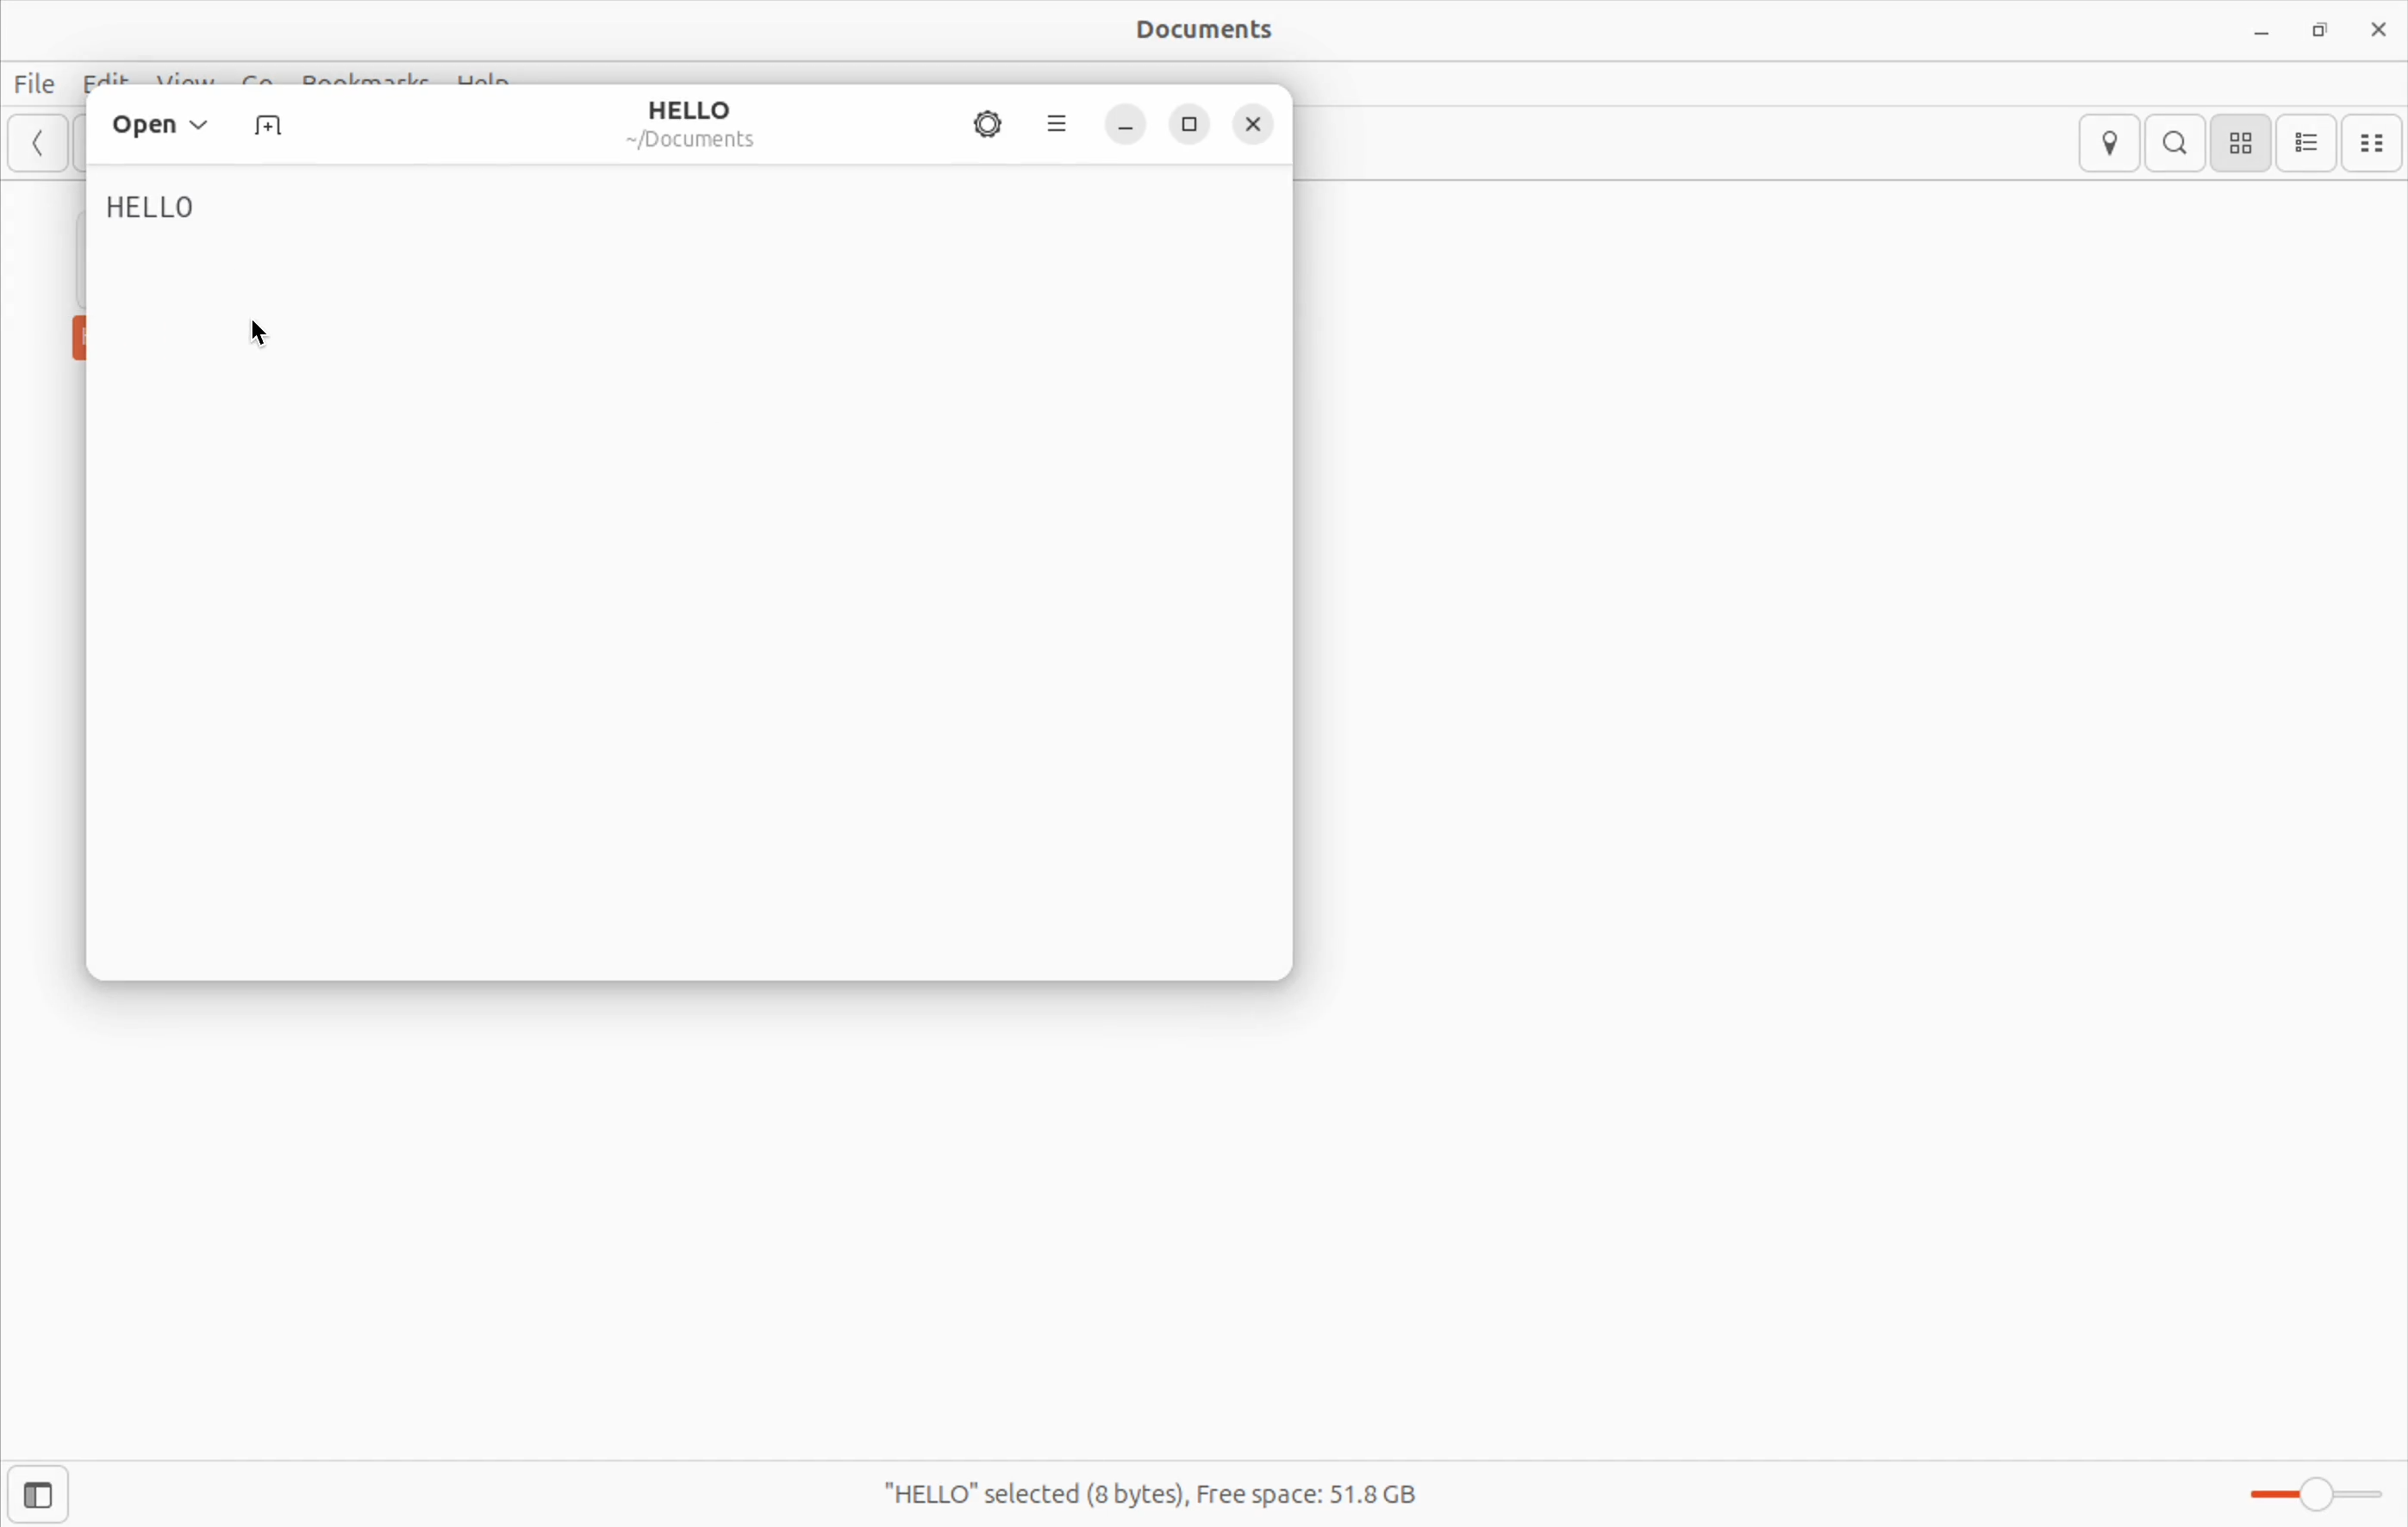 Image resolution: width=2408 pixels, height=1527 pixels. Describe the element at coordinates (1057, 120) in the screenshot. I see `options` at that location.